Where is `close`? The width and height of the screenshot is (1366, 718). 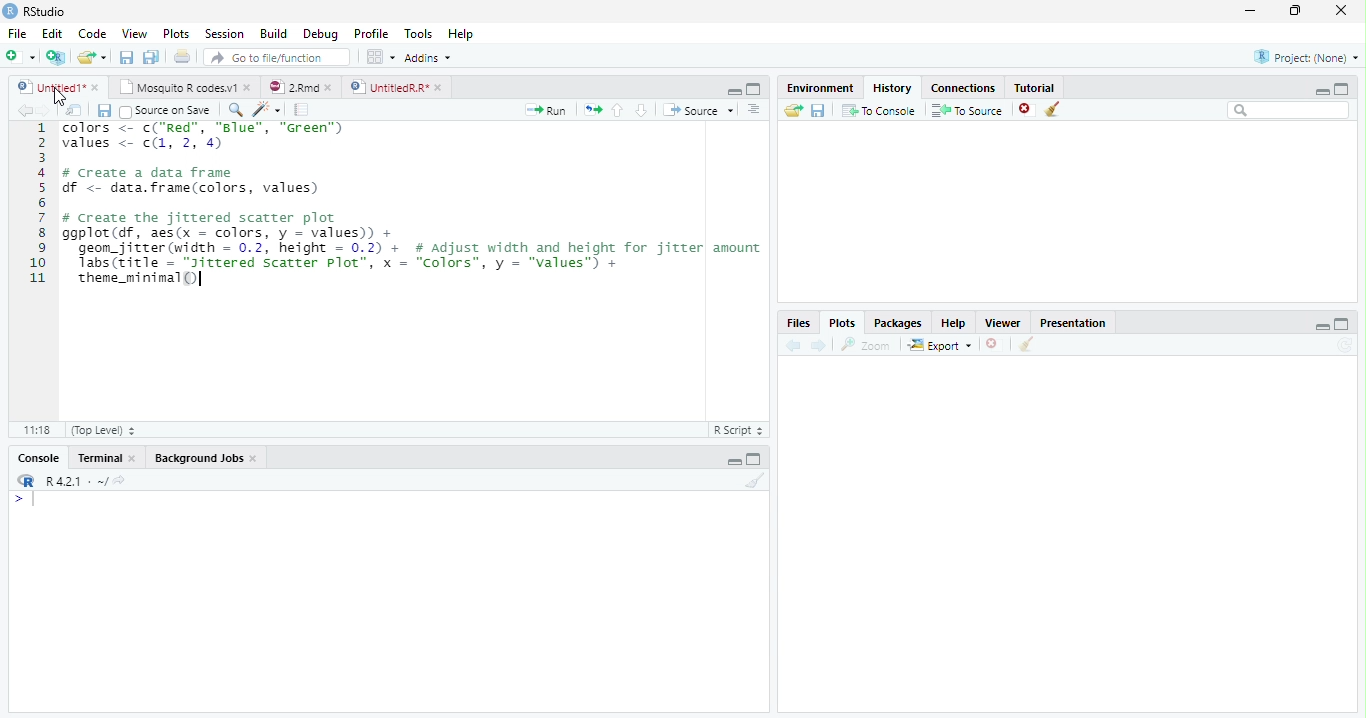
close is located at coordinates (254, 458).